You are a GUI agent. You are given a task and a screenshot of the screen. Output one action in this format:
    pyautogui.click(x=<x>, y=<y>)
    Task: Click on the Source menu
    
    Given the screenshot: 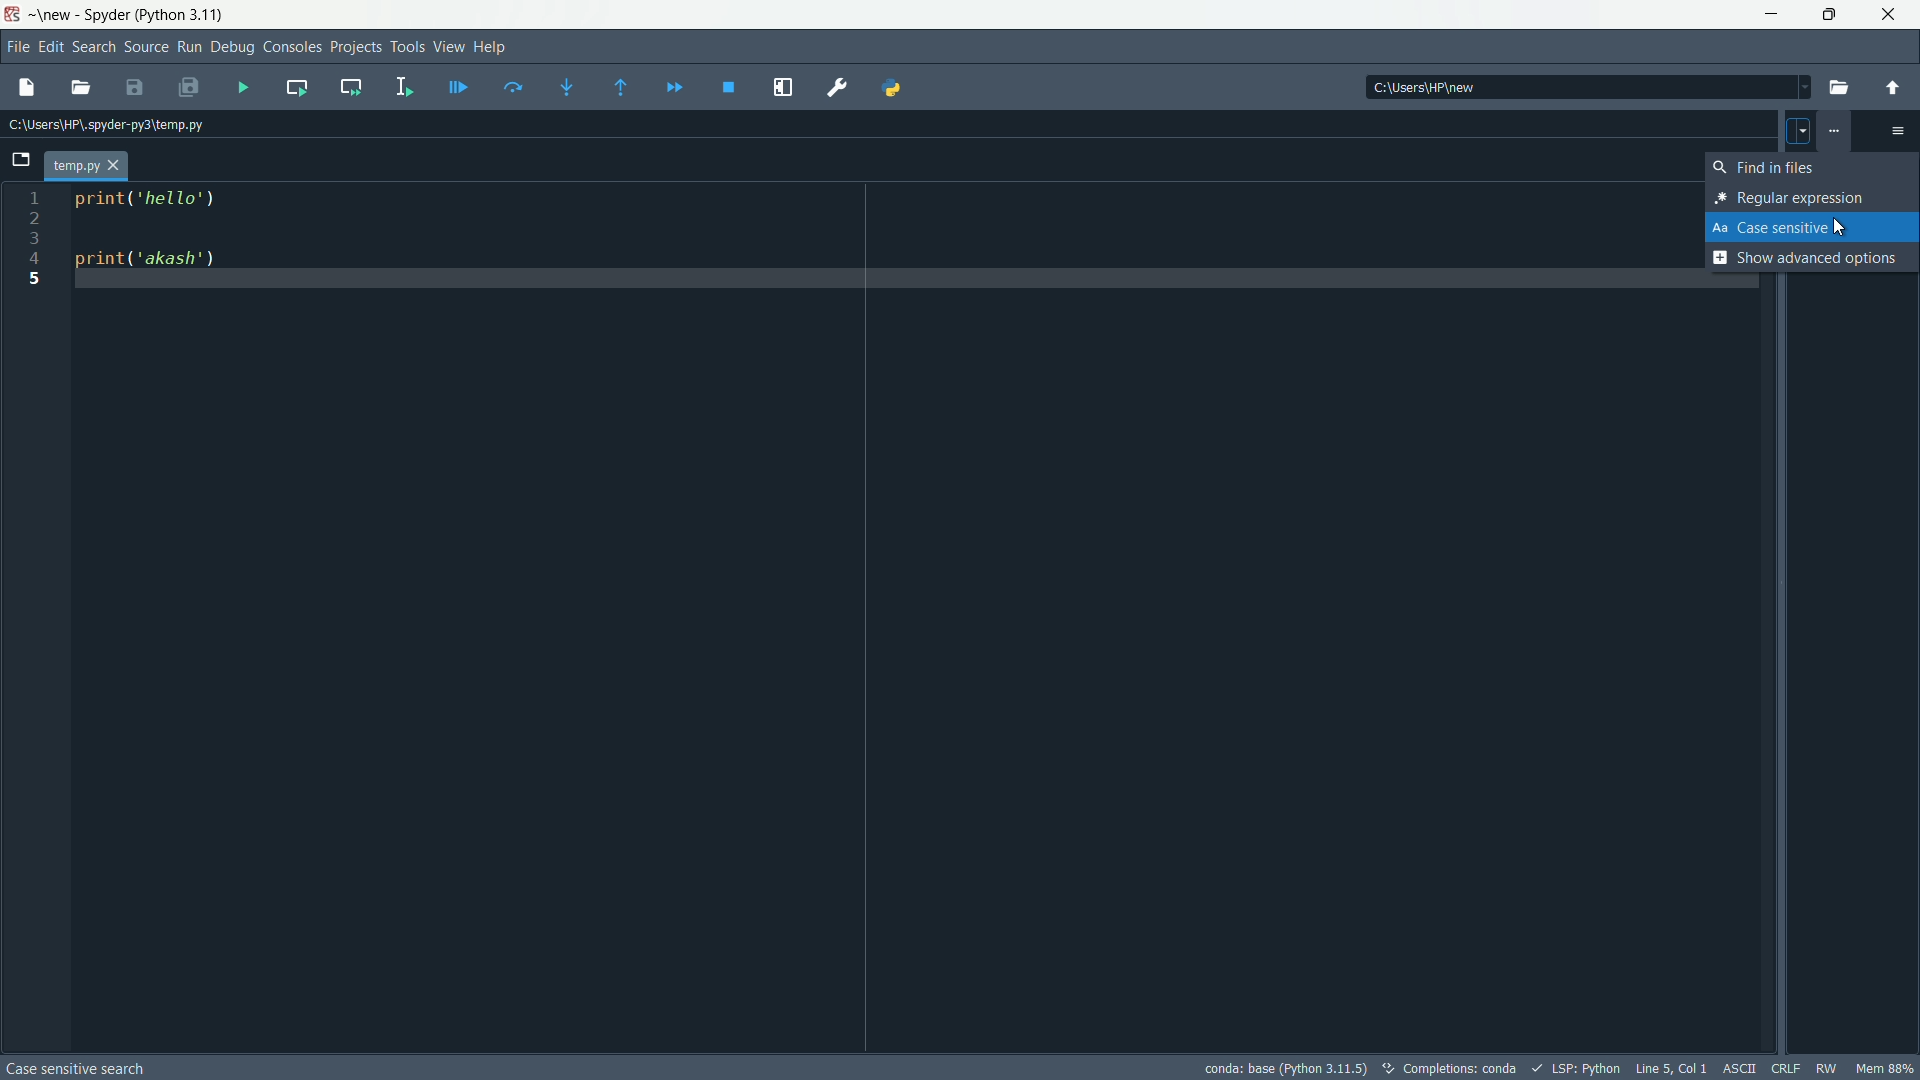 What is the action you would take?
    pyautogui.click(x=144, y=48)
    